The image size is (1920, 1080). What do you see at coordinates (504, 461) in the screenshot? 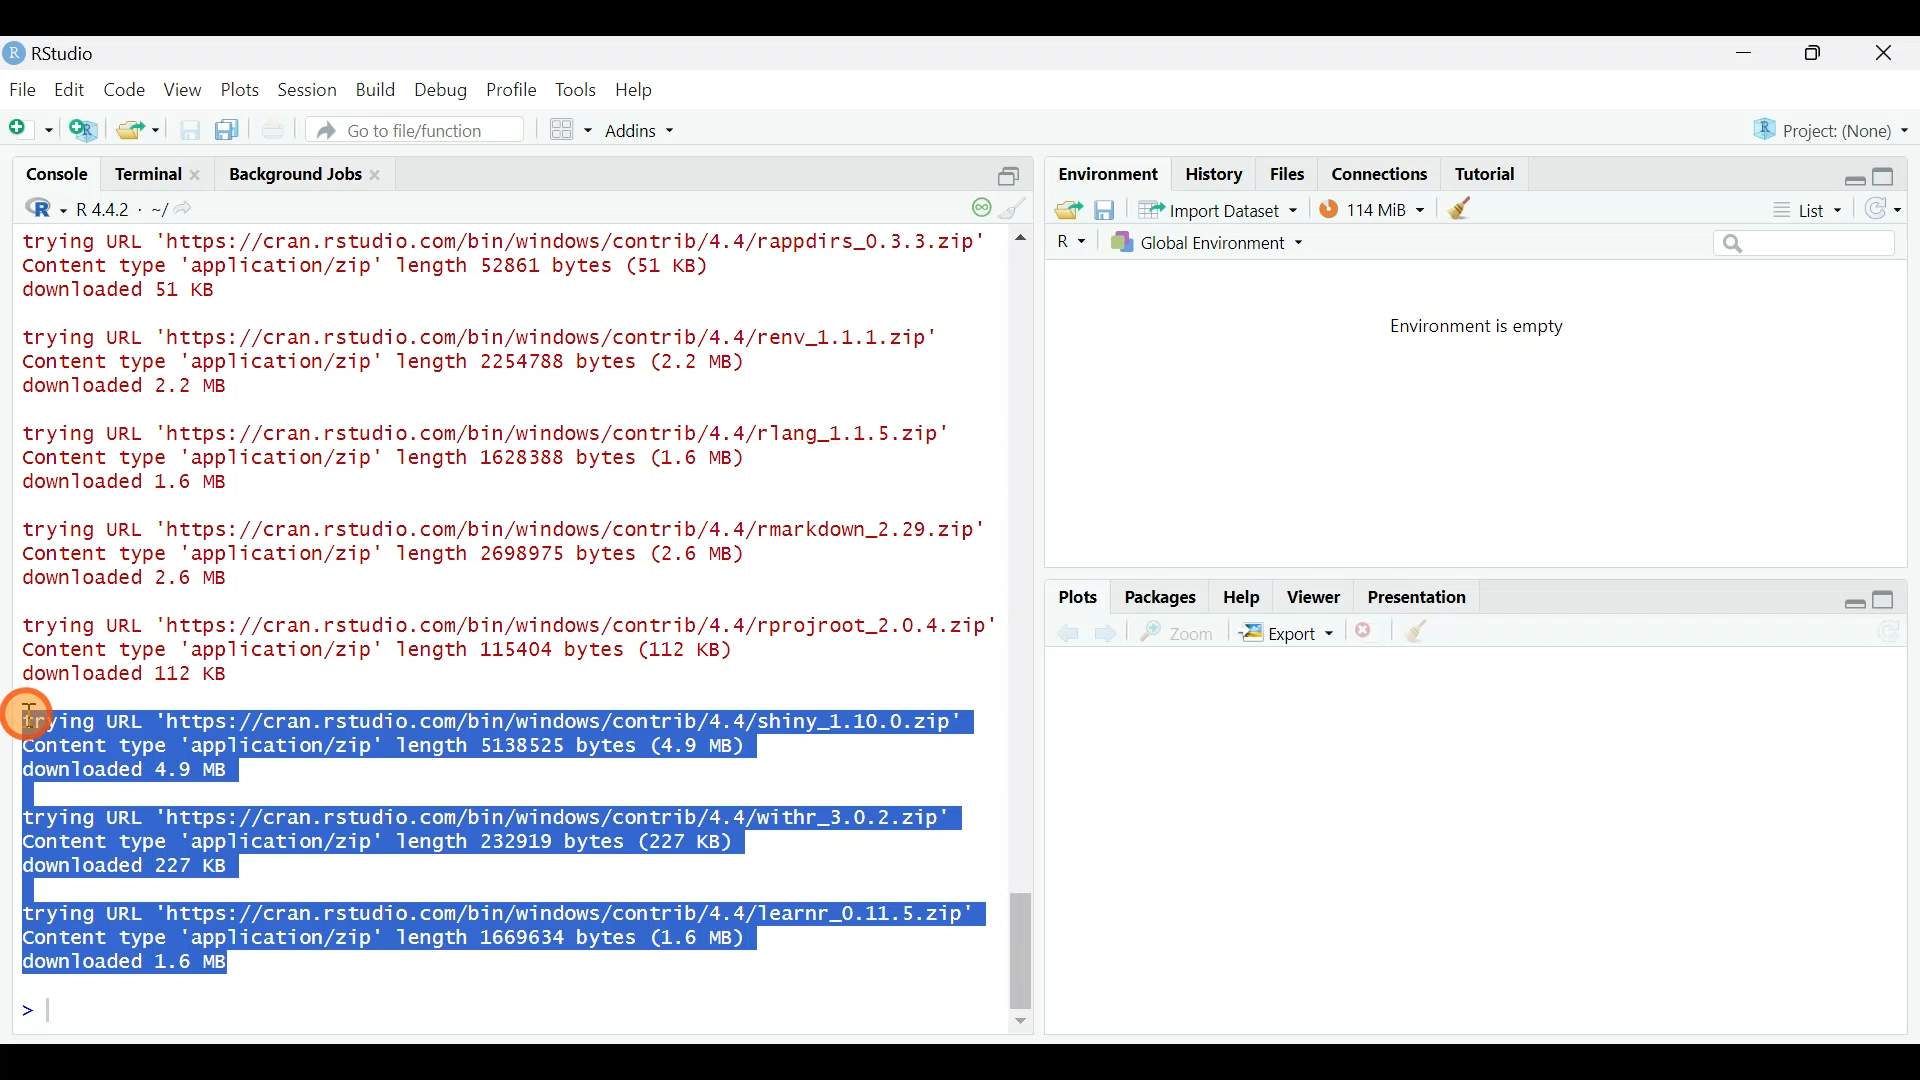
I see `trying URL 'https://cran.rstudio.com/bin/windows/contrib/4.4/rlang_1.1.5.zip"
Content type 'application/zip' length 1628388 bytes (1.6 MB)
downloaded 1.6 MB` at bounding box center [504, 461].